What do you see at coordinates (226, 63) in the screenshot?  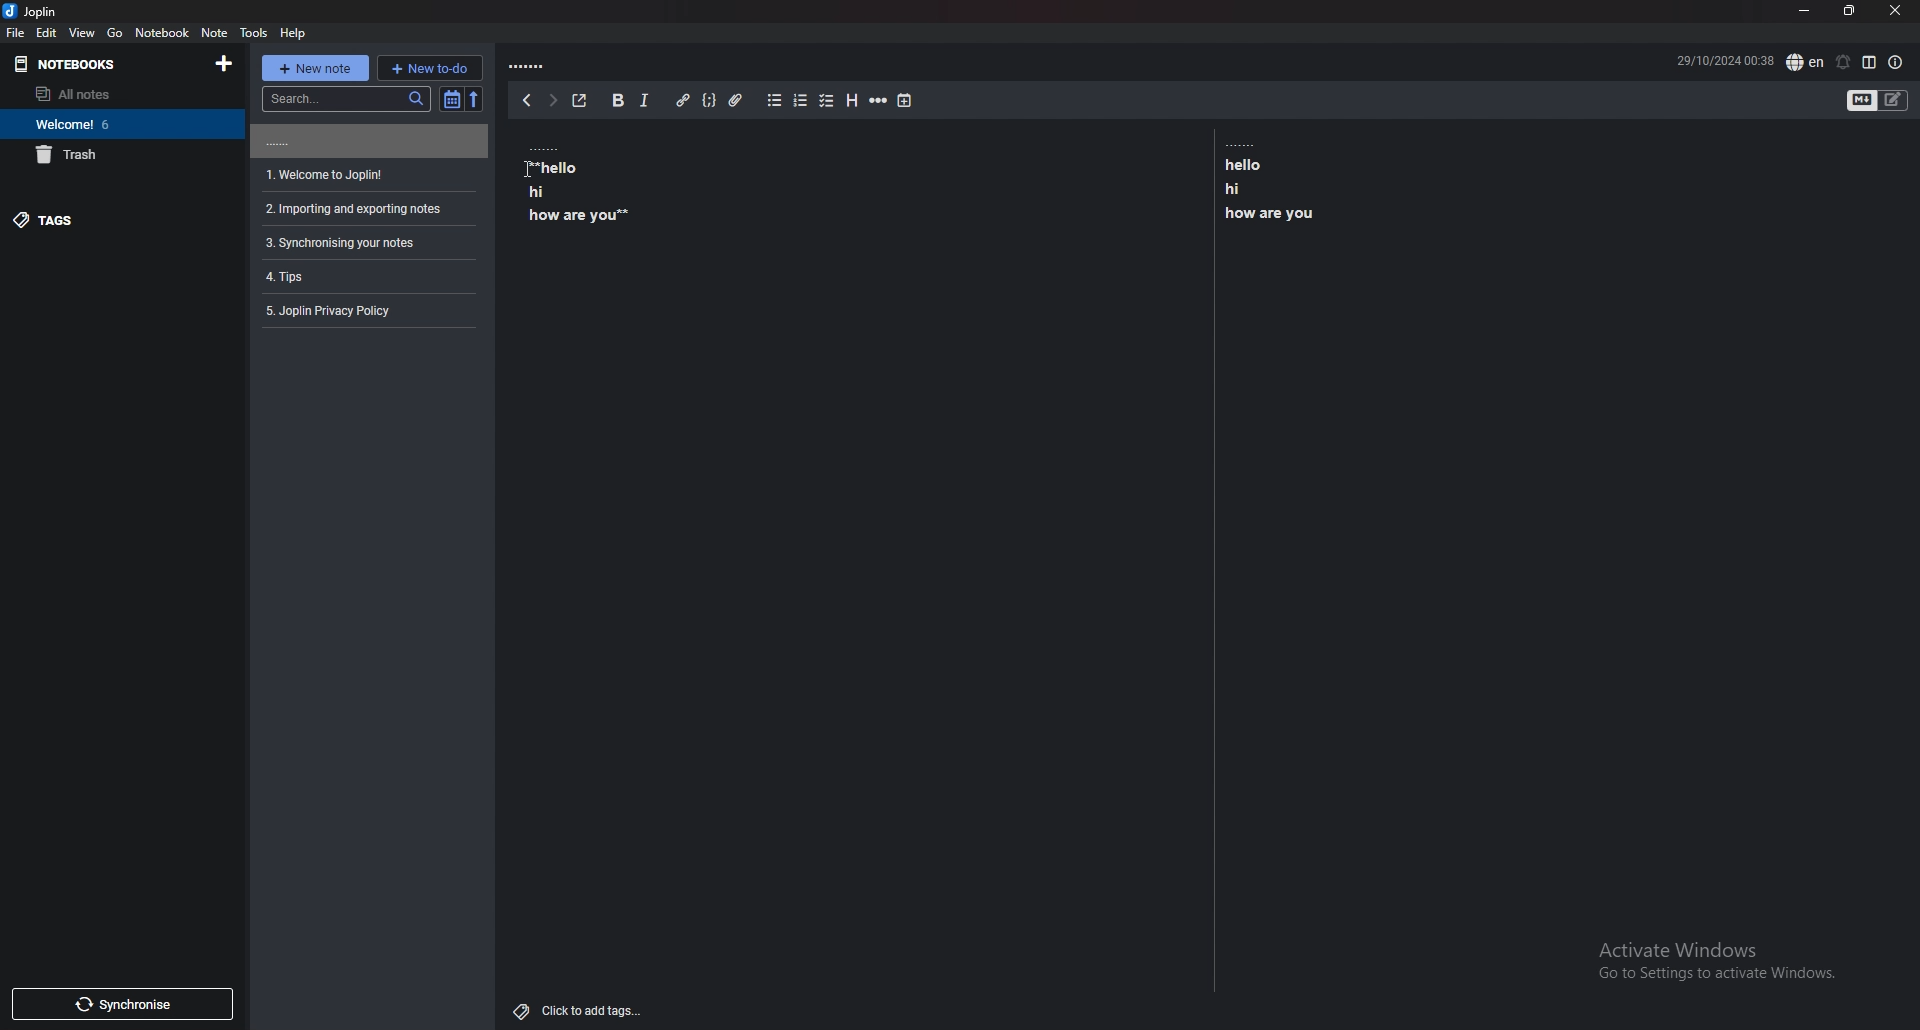 I see `new notebook` at bounding box center [226, 63].